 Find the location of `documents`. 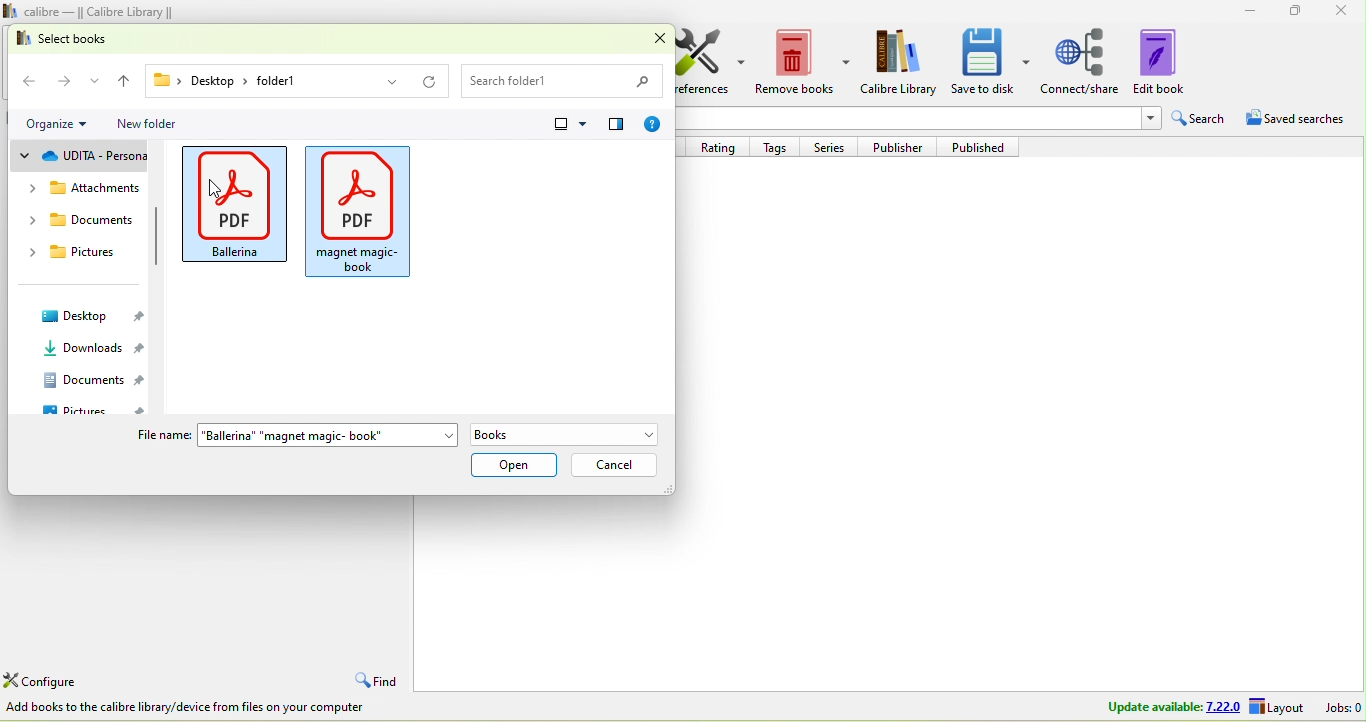

documents is located at coordinates (85, 218).